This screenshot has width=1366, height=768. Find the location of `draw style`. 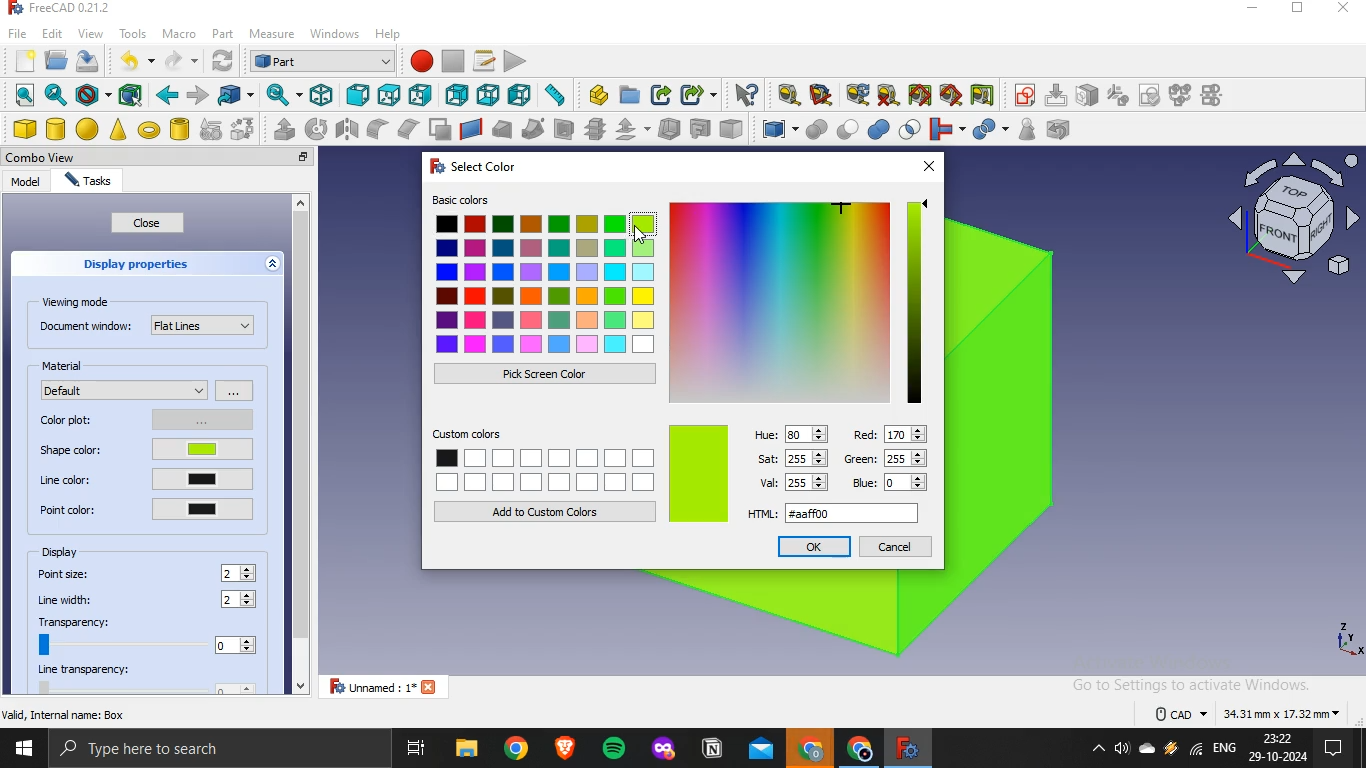

draw style is located at coordinates (90, 95).